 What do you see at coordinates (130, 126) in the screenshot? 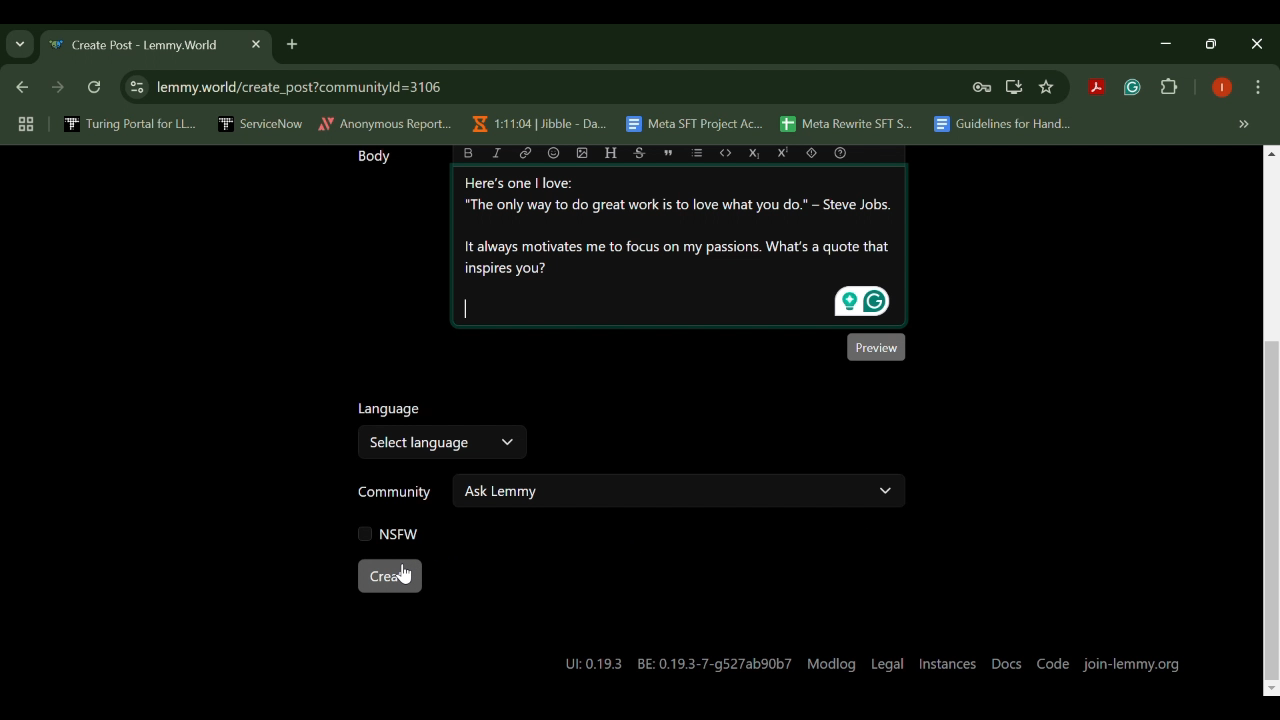
I see `Turing Portal for LL...` at bounding box center [130, 126].